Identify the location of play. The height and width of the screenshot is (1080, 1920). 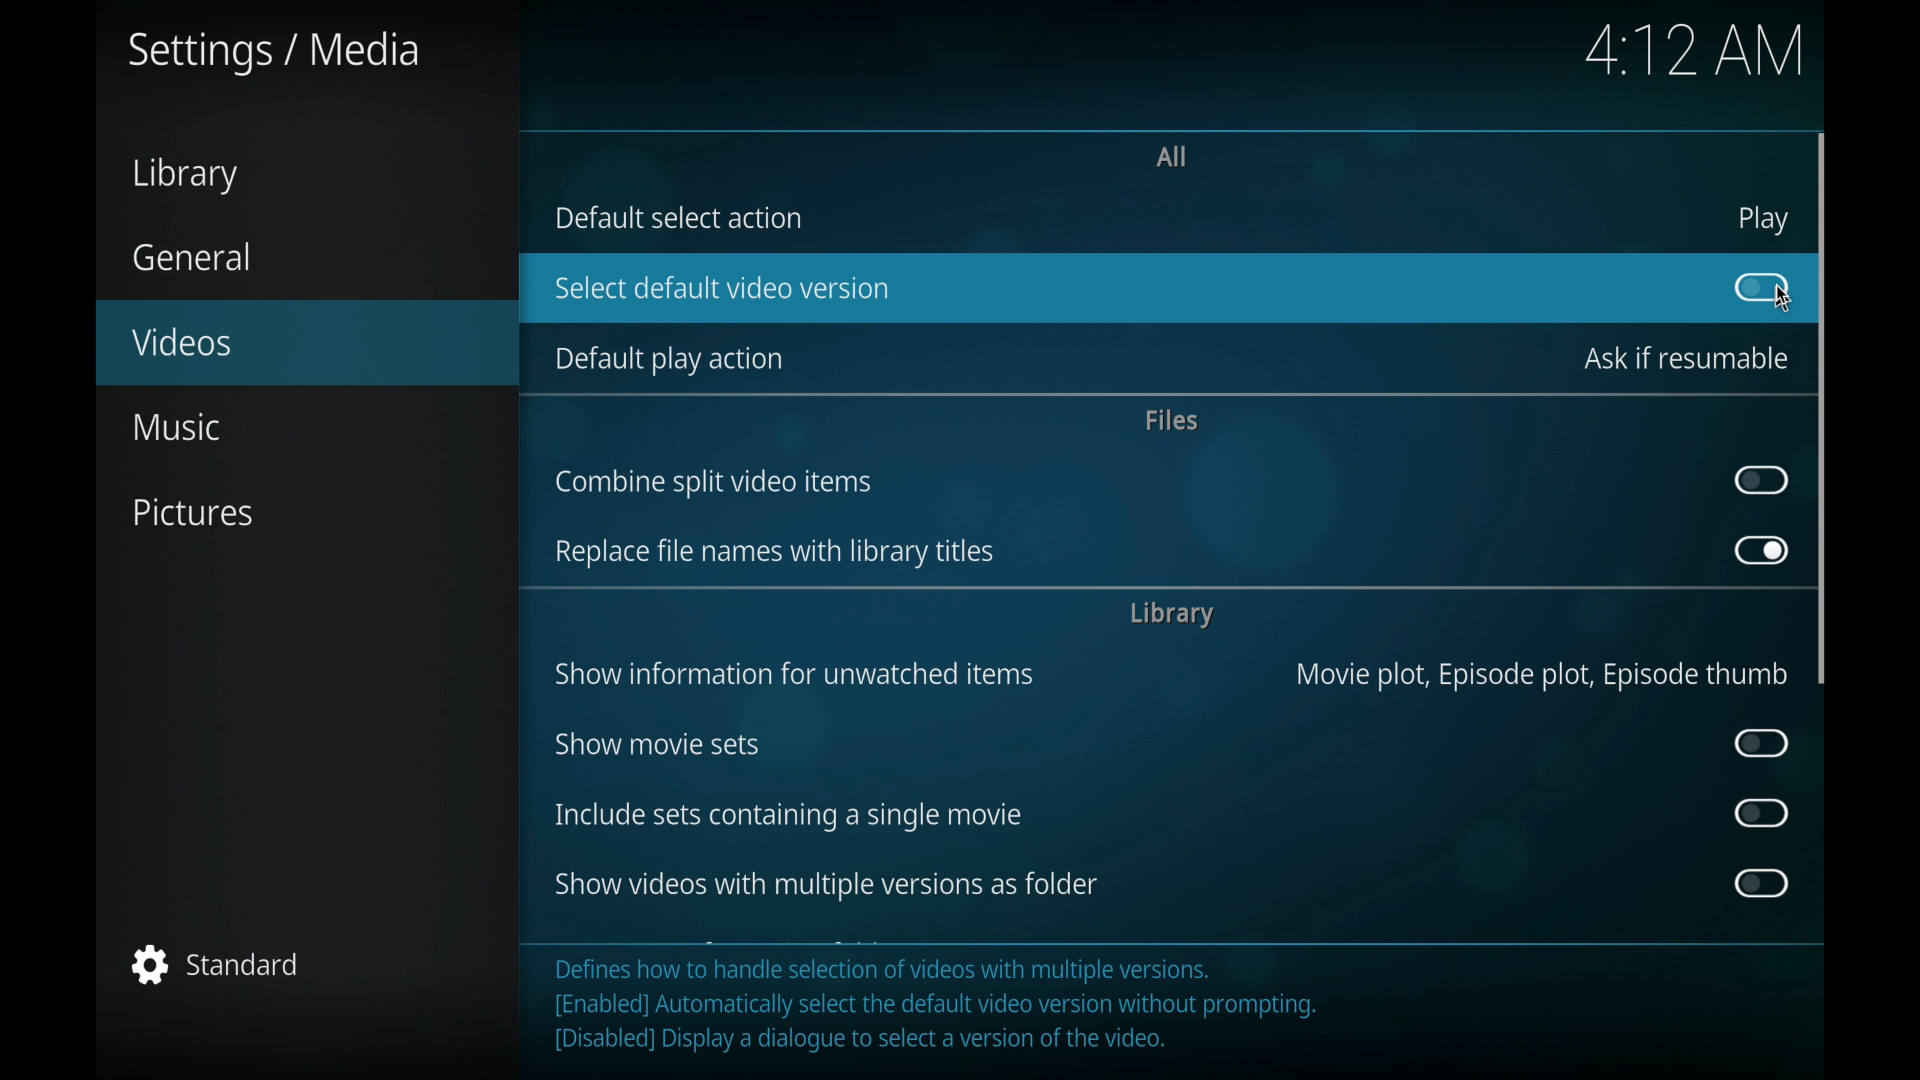
(1763, 220).